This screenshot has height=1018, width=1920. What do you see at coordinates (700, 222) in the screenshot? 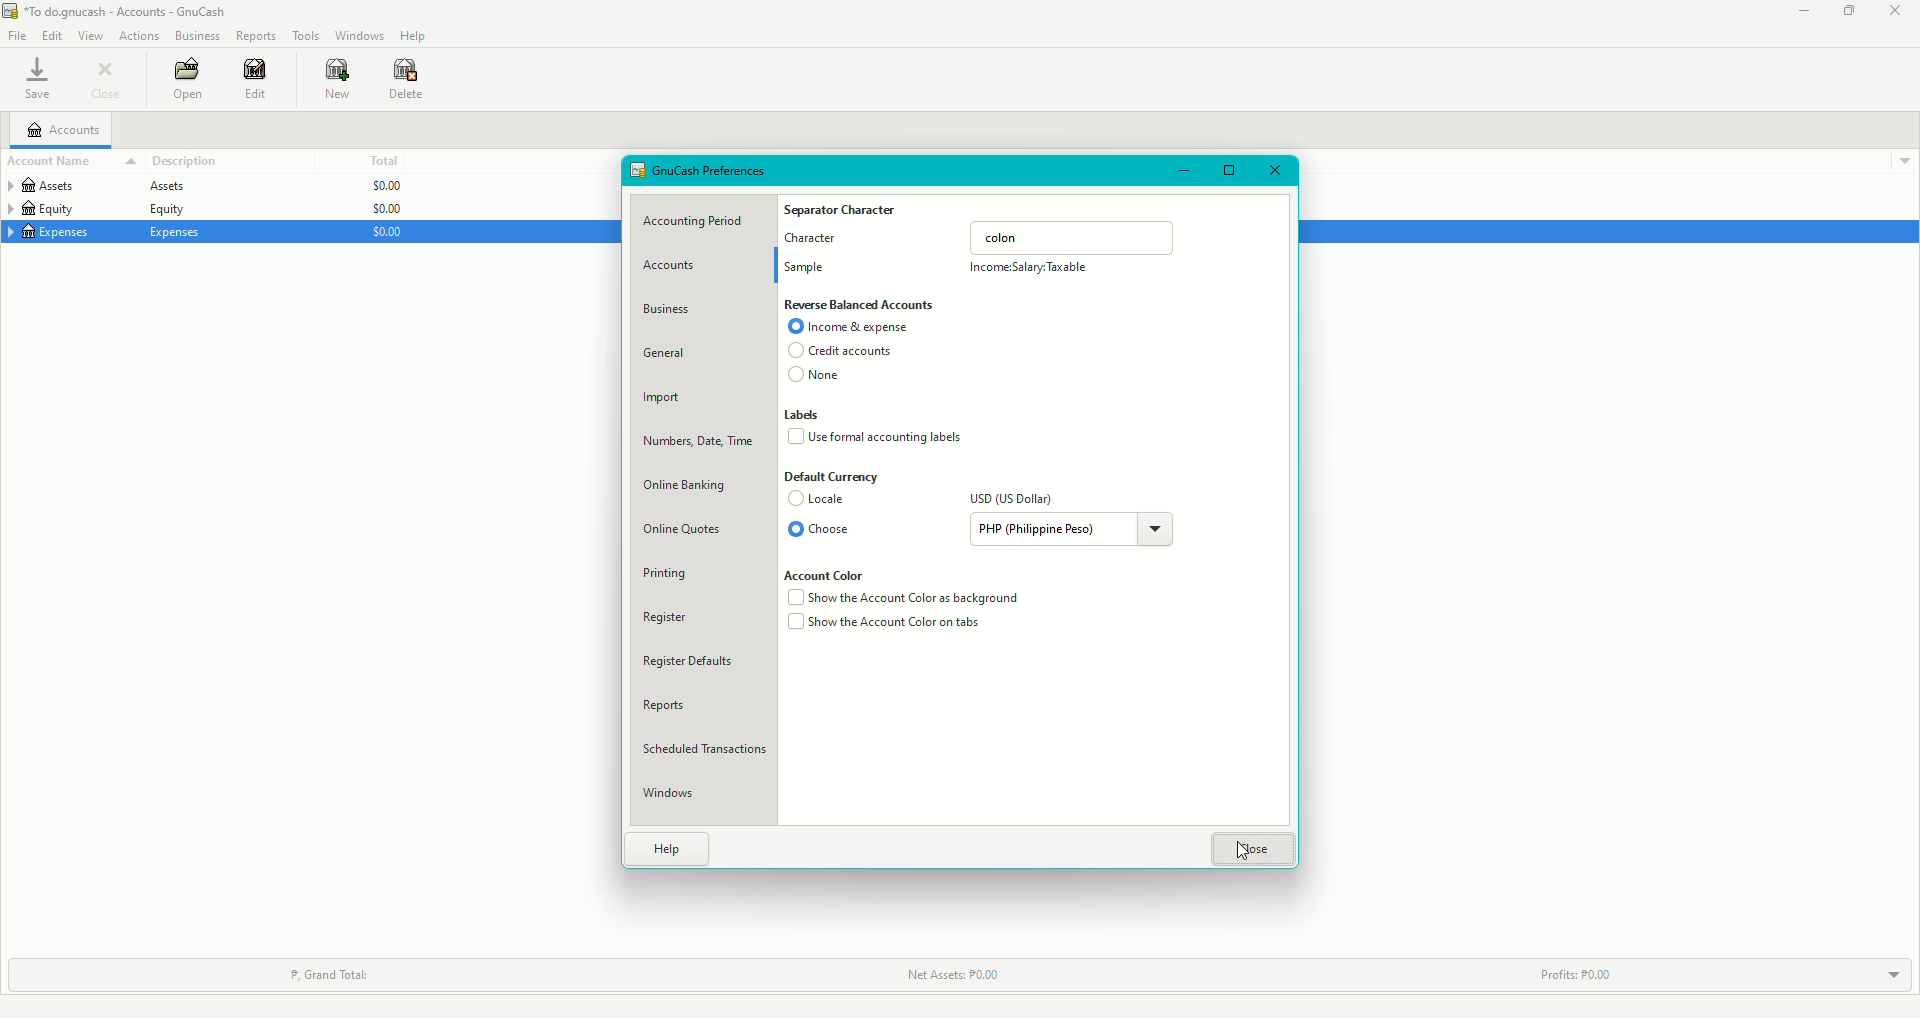
I see `Accounting period` at bounding box center [700, 222].